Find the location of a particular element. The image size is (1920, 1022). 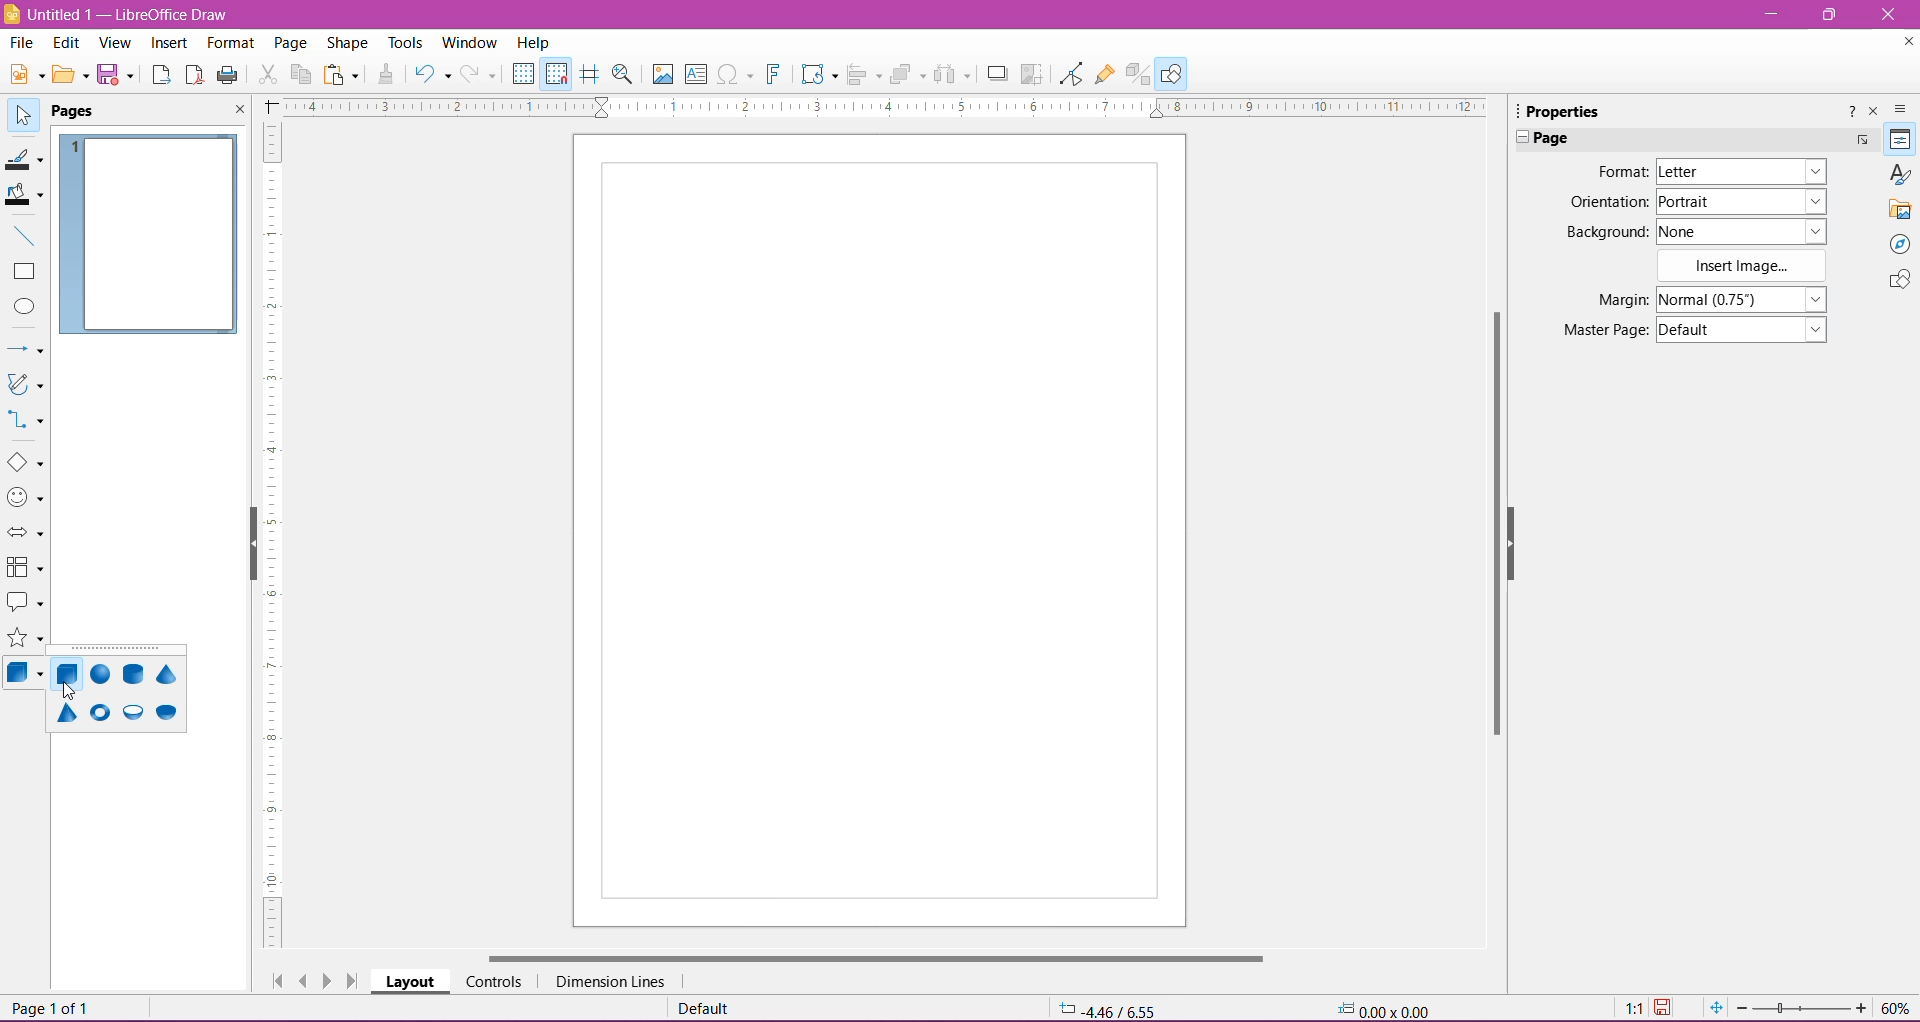

Insert Image is located at coordinates (662, 74).